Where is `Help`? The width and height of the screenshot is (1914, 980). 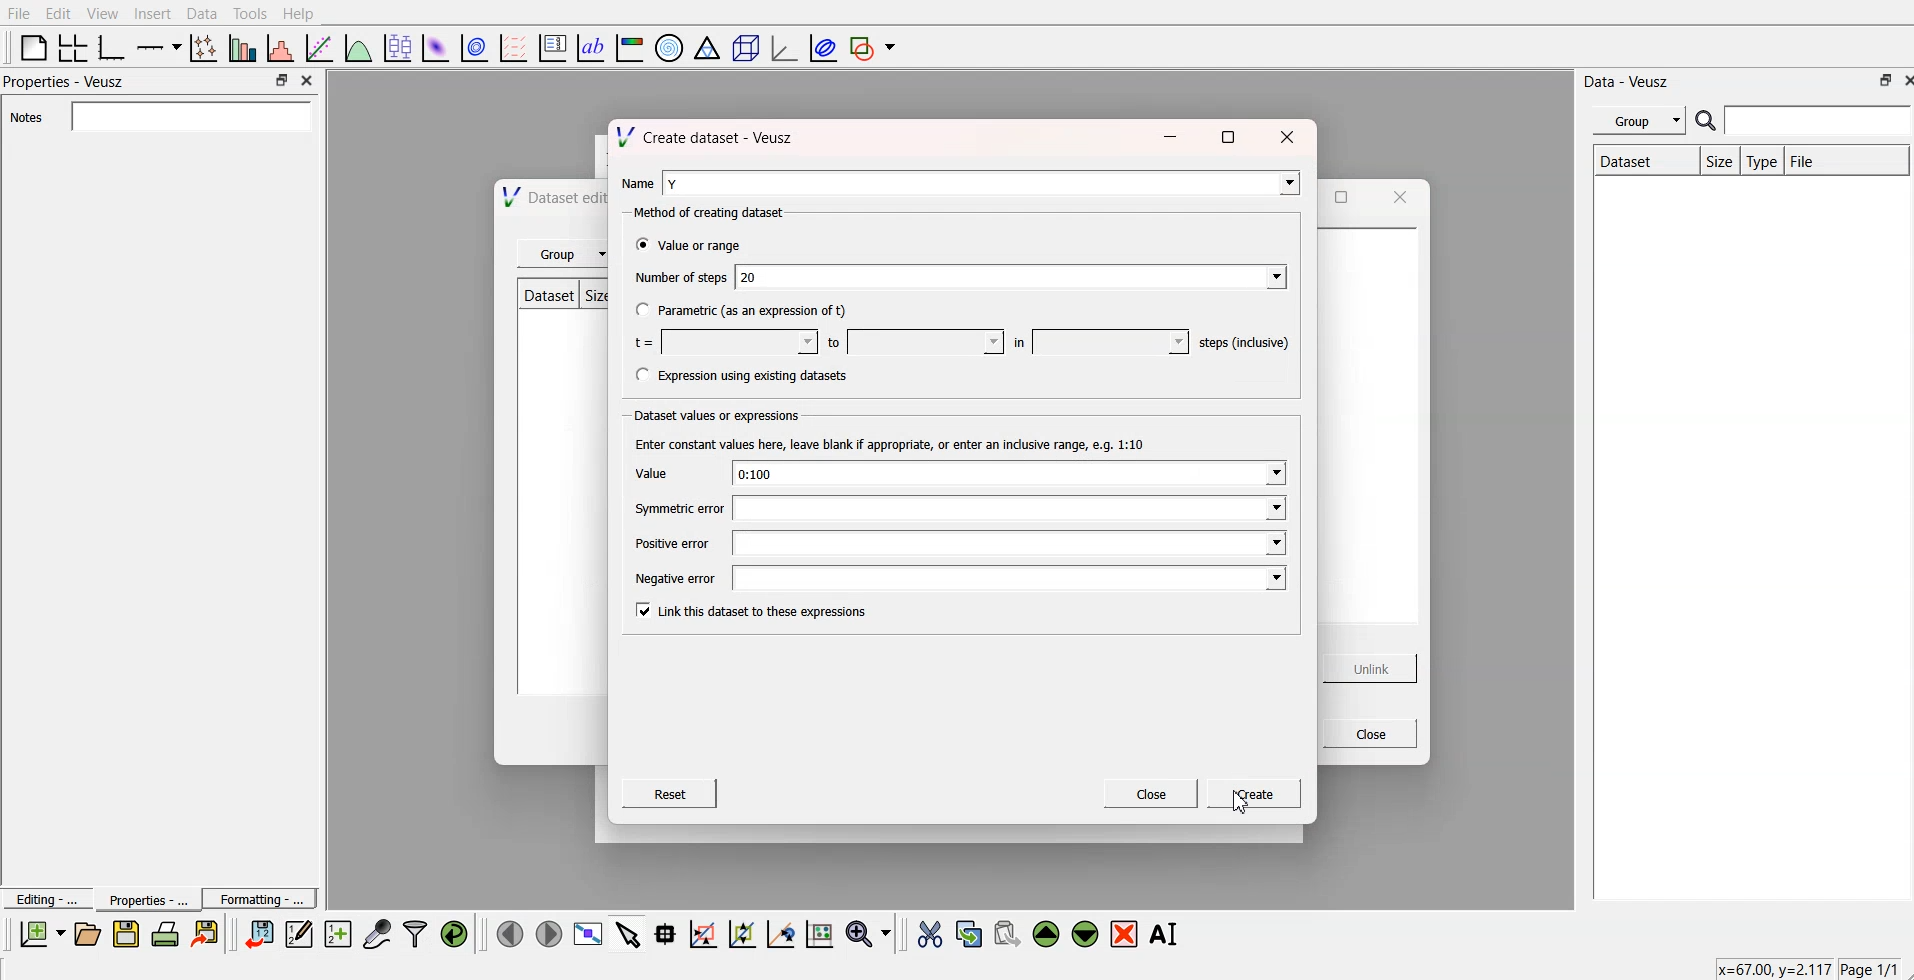 Help is located at coordinates (303, 13).